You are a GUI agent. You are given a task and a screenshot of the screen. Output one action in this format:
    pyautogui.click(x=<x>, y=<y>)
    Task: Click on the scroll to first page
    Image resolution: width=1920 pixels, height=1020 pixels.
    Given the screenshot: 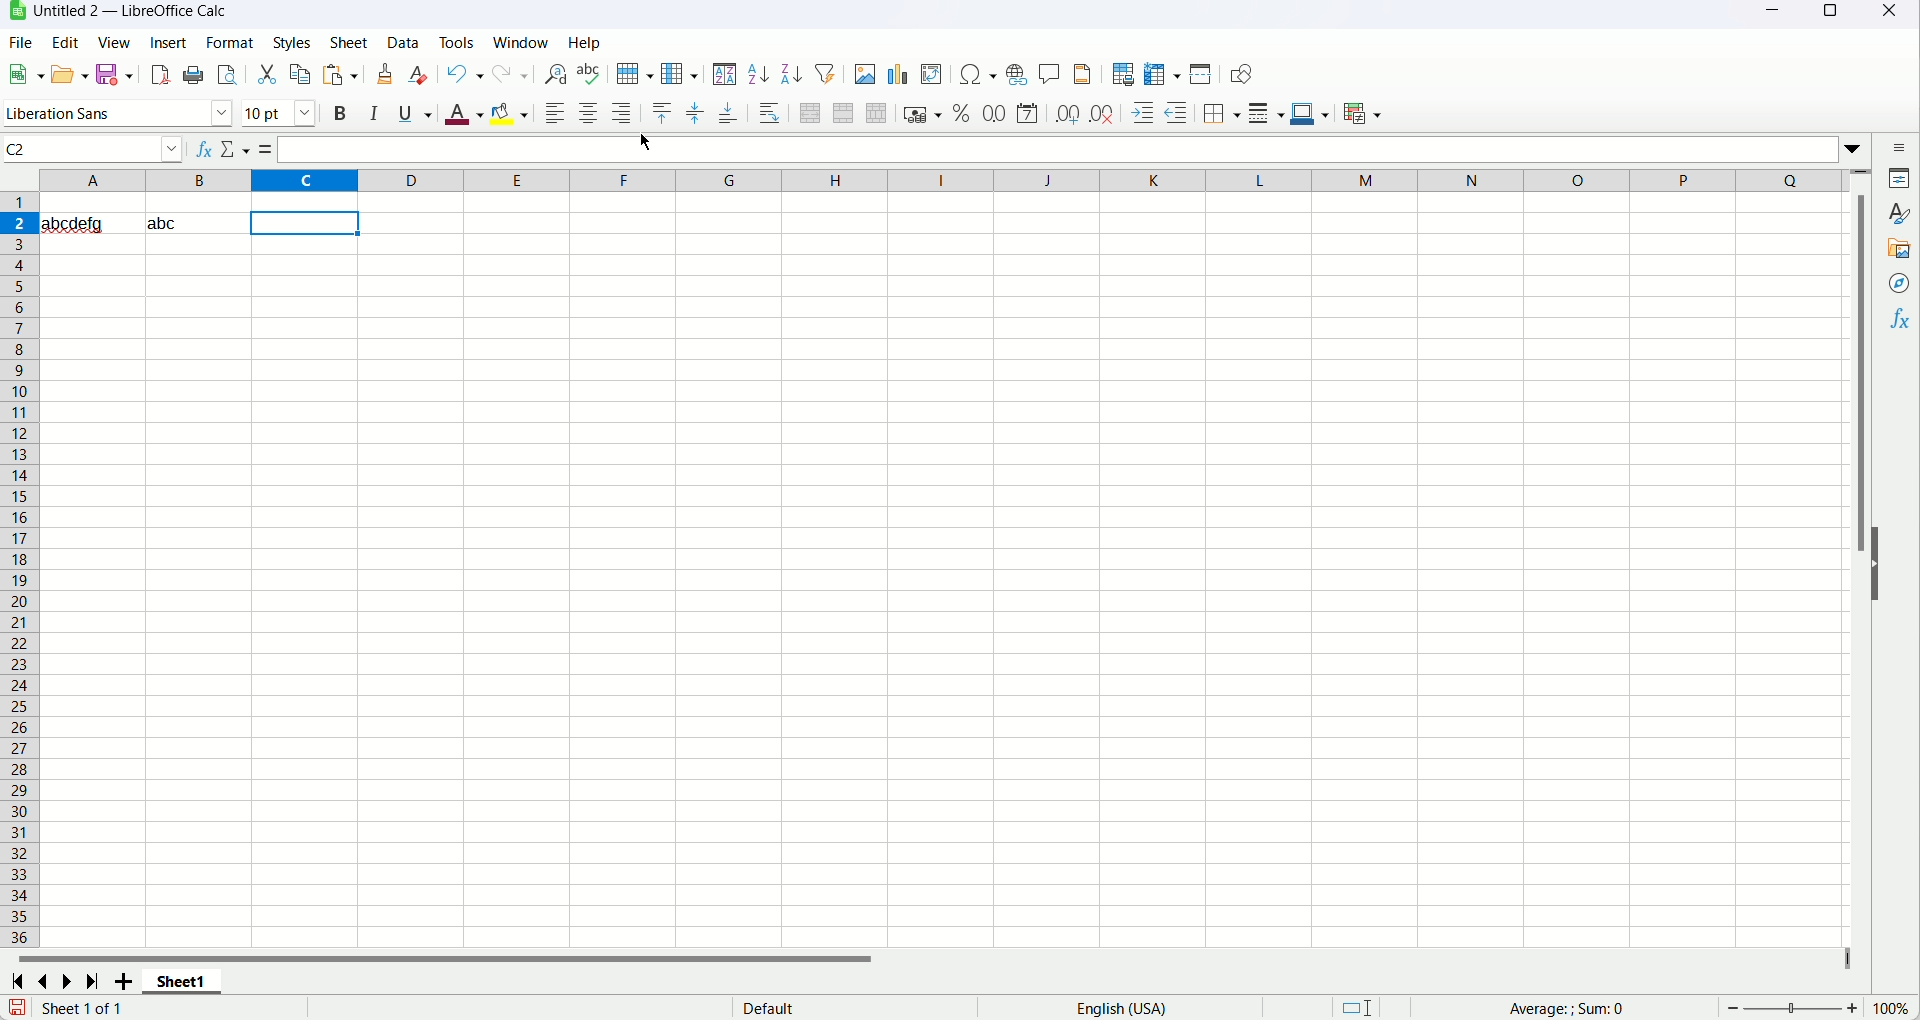 What is the action you would take?
    pyautogui.click(x=17, y=981)
    